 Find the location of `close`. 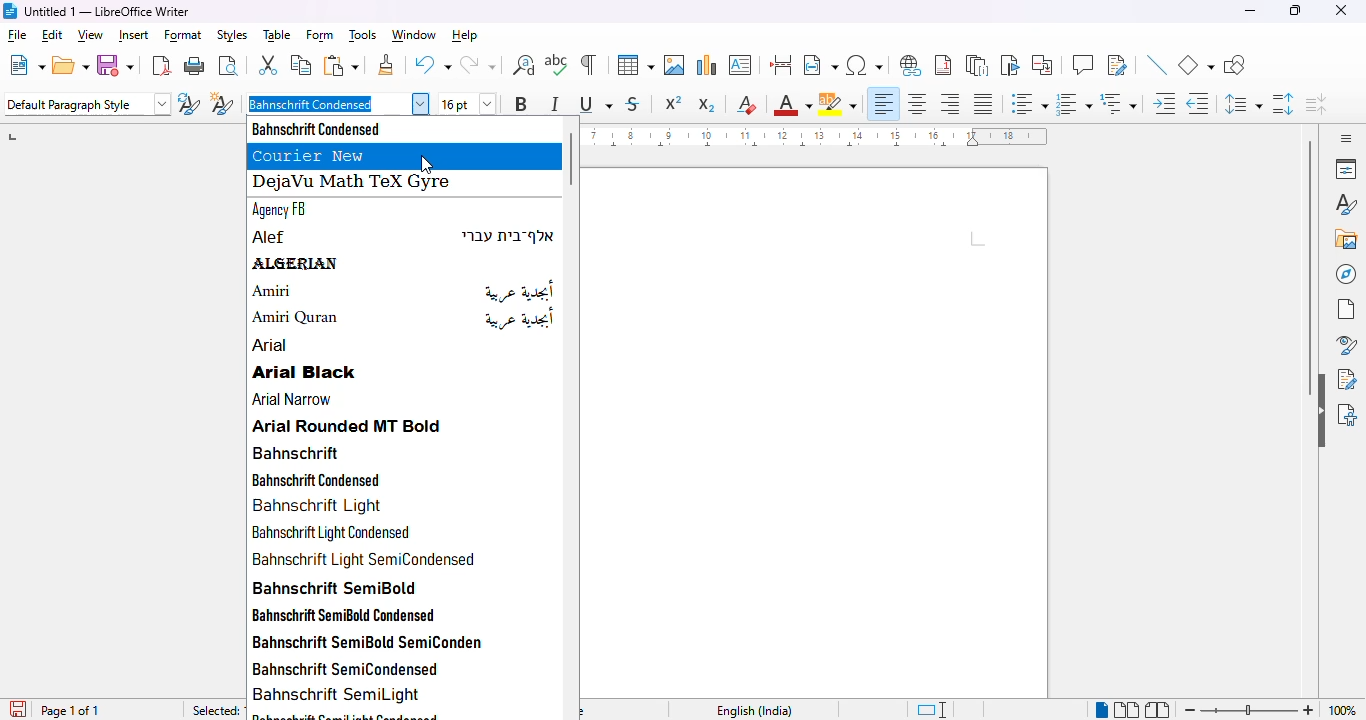

close is located at coordinates (1343, 10).